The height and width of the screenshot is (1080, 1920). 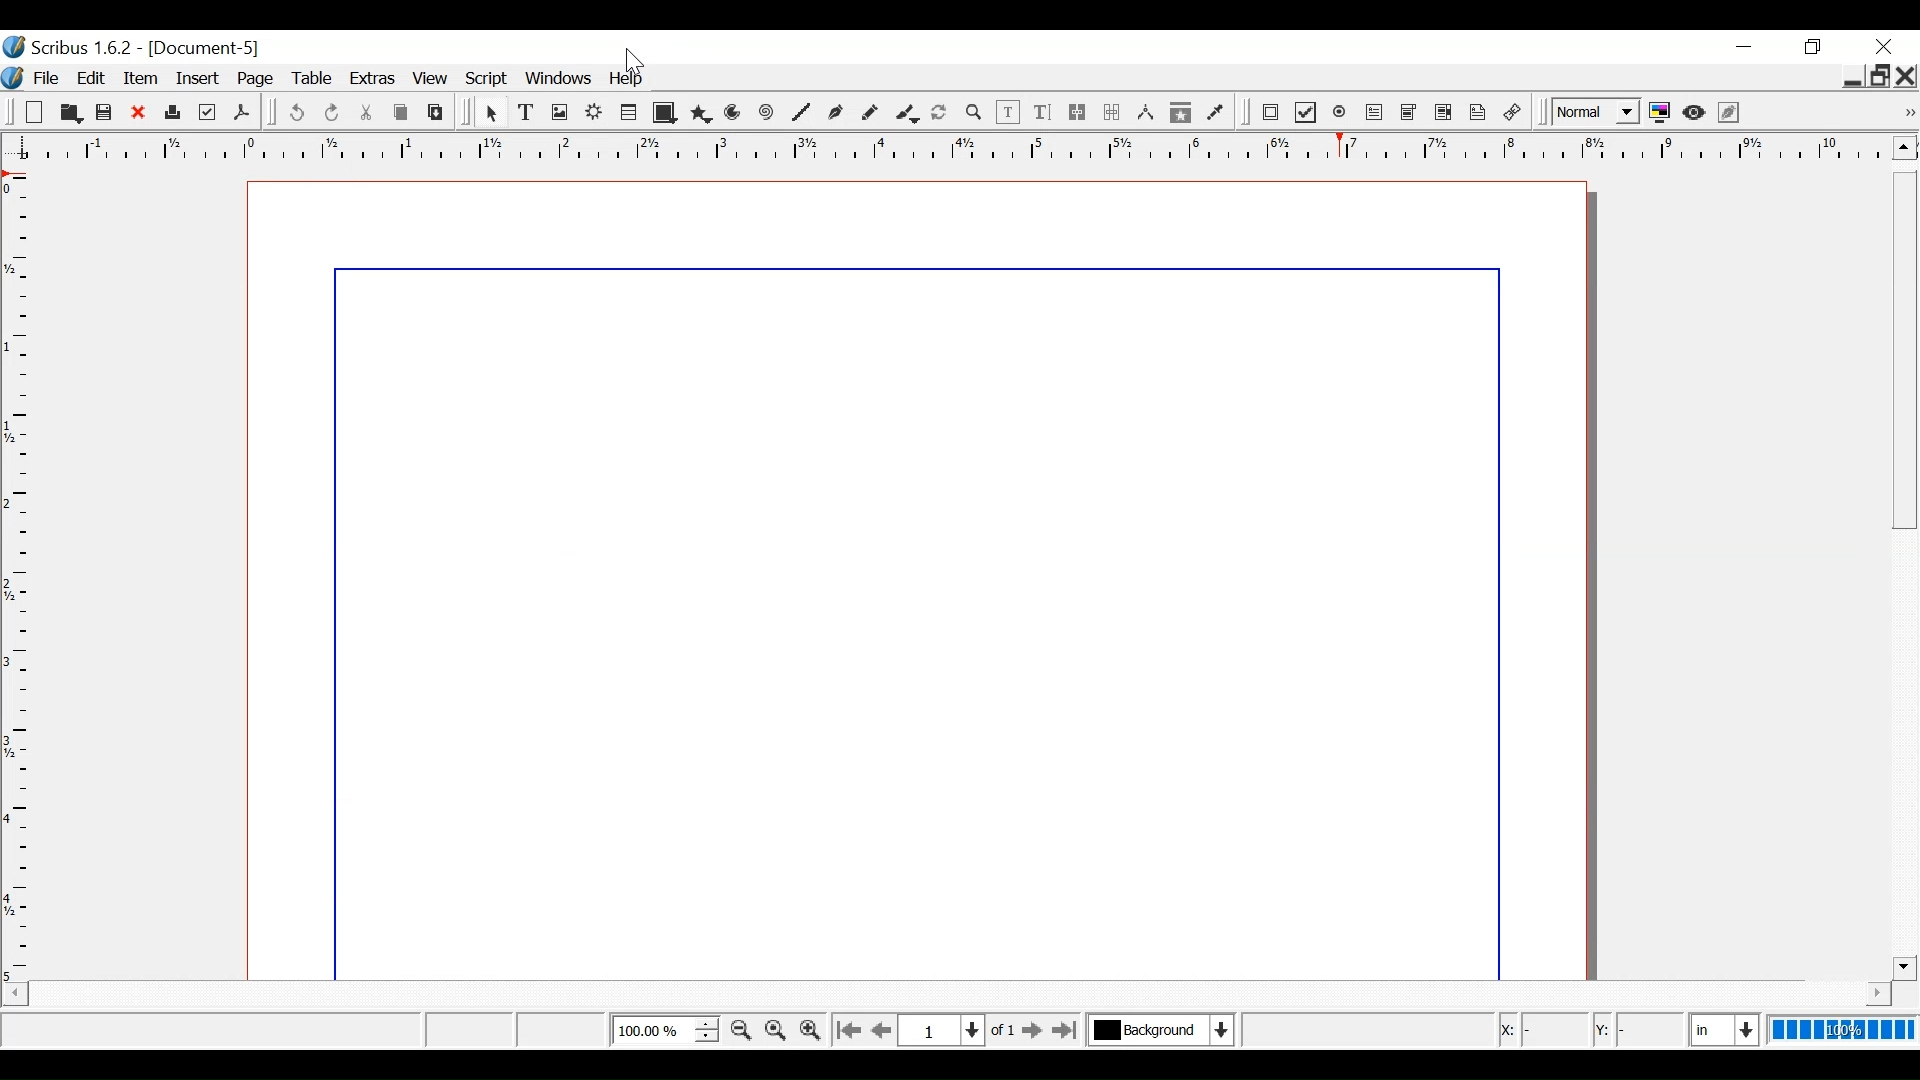 What do you see at coordinates (206, 49) in the screenshot?
I see `Document name` at bounding box center [206, 49].